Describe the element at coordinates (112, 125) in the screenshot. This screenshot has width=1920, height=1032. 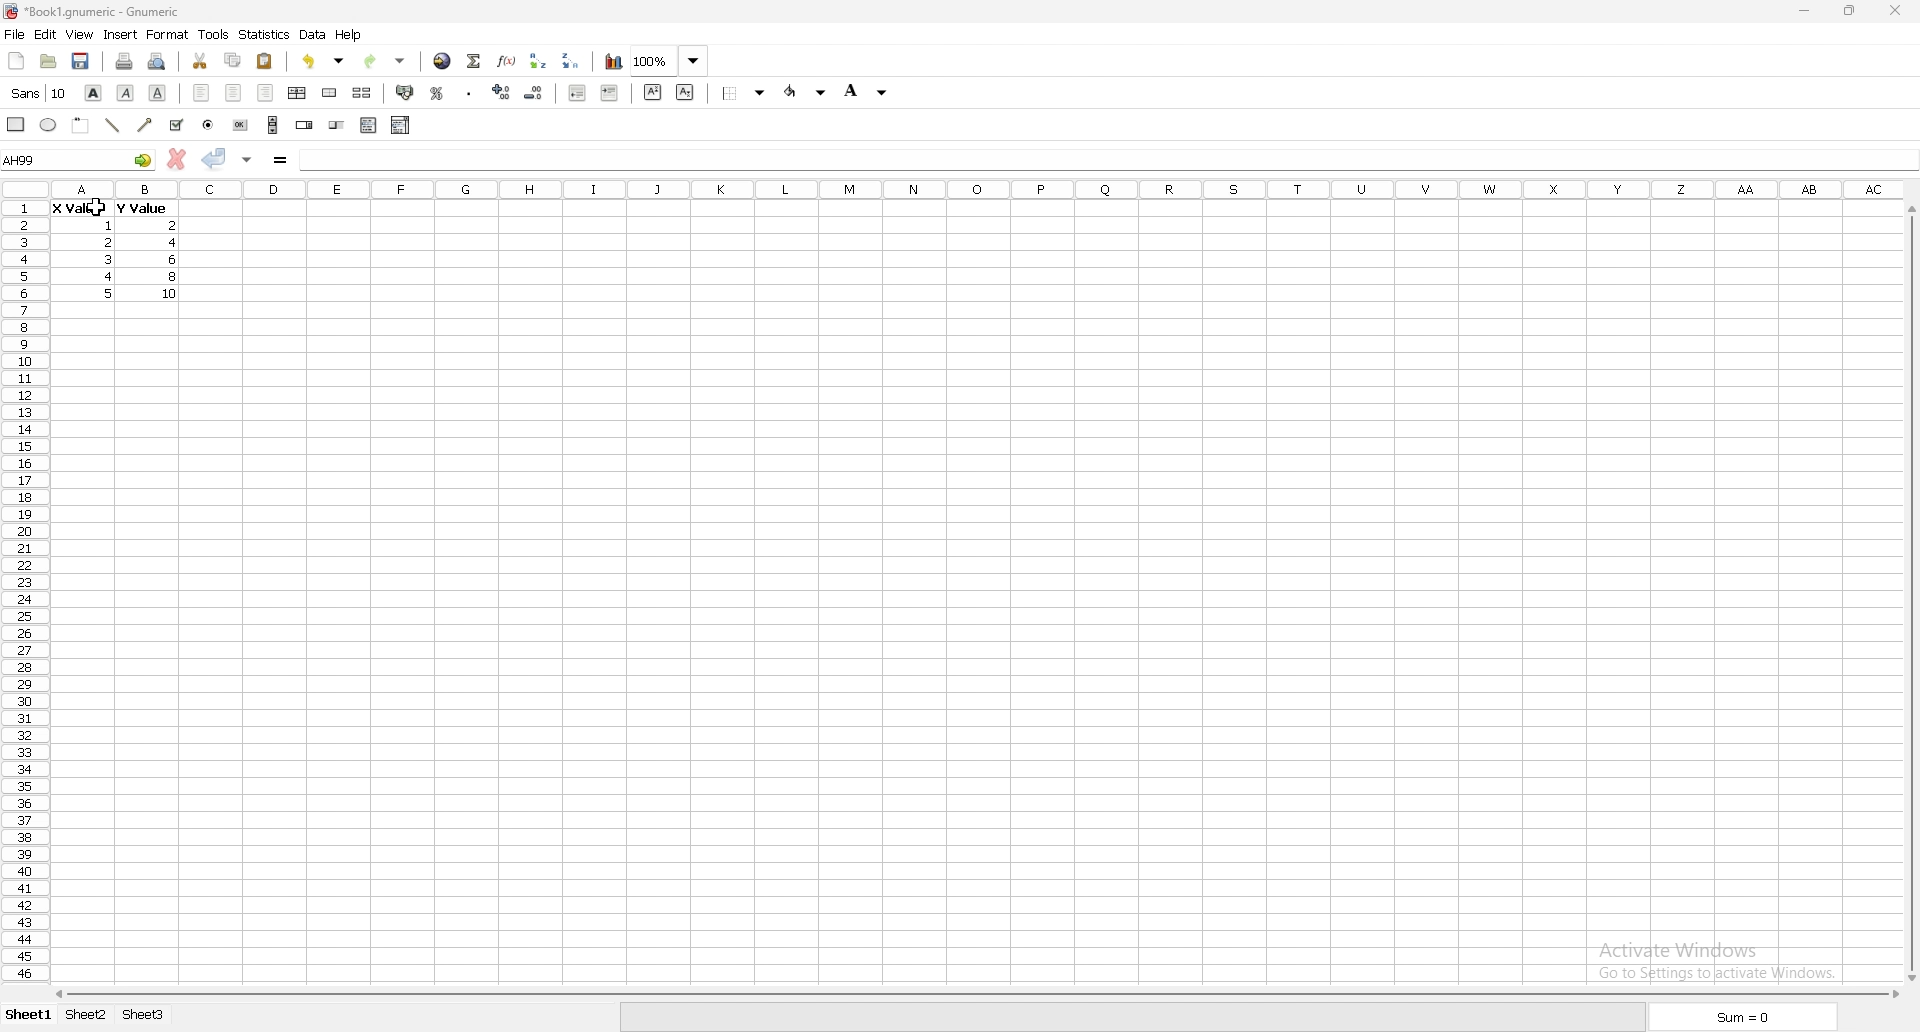
I see `line` at that location.